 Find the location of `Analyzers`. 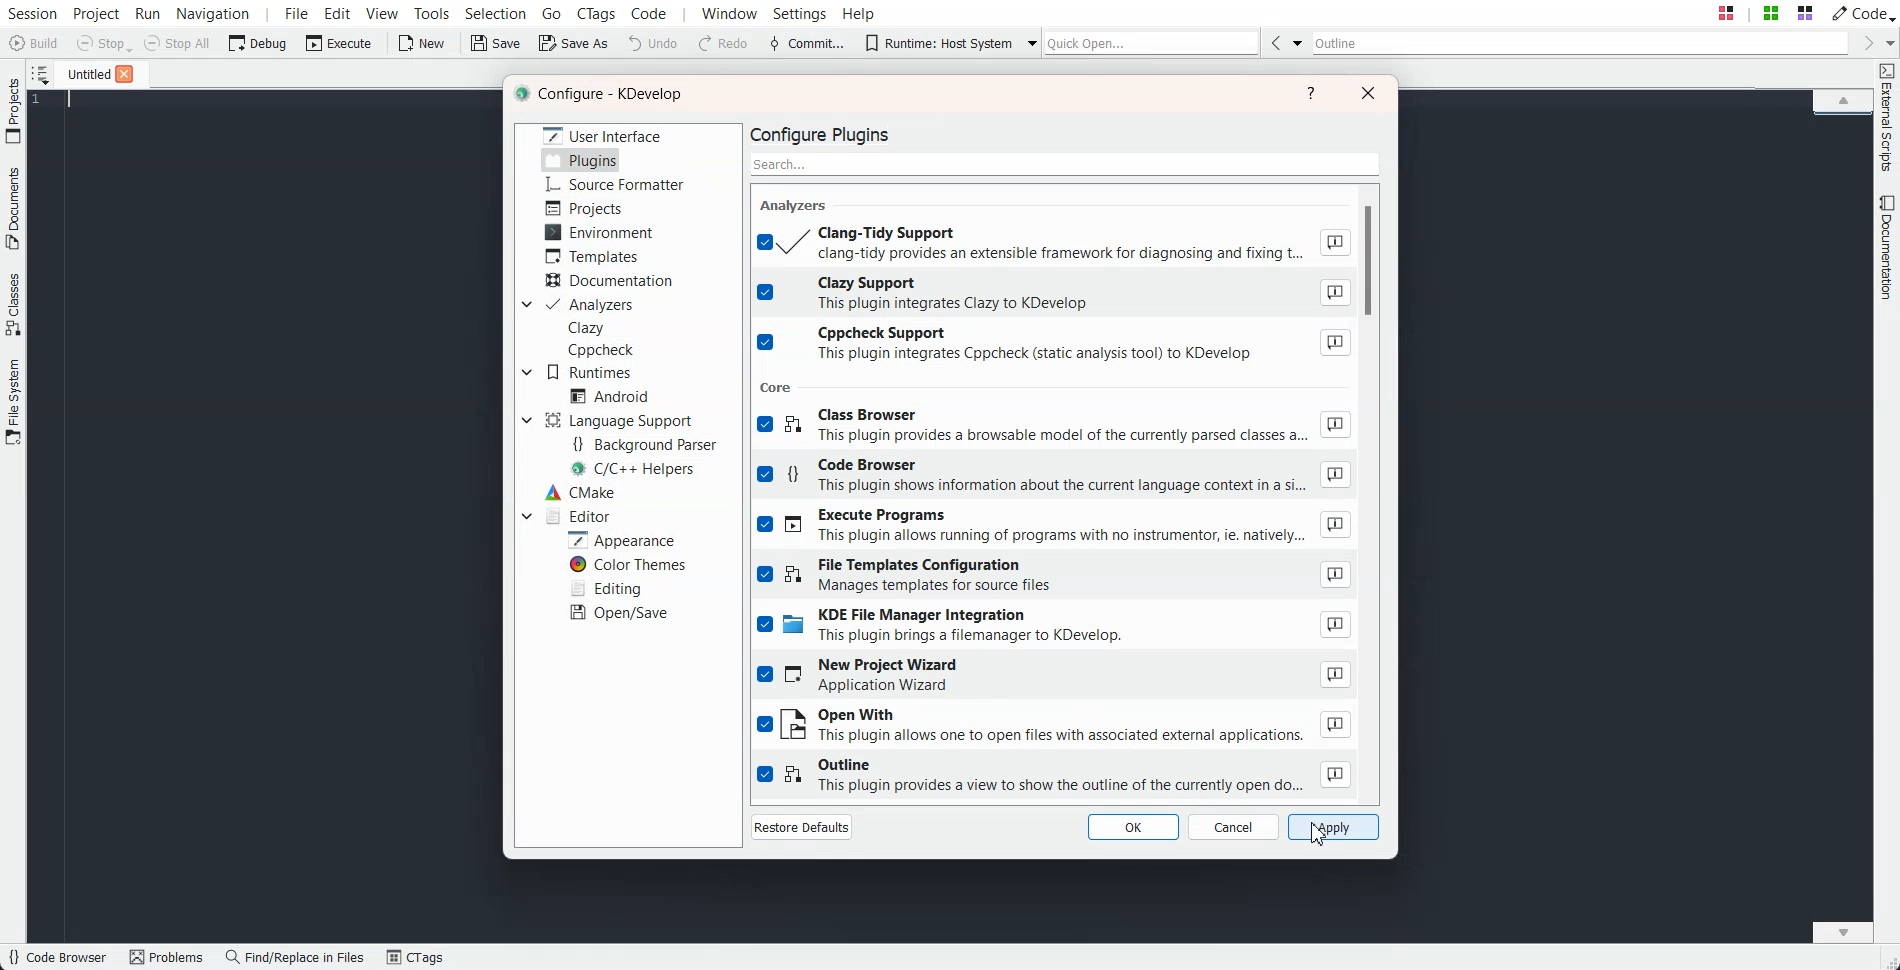

Analyzers is located at coordinates (590, 305).